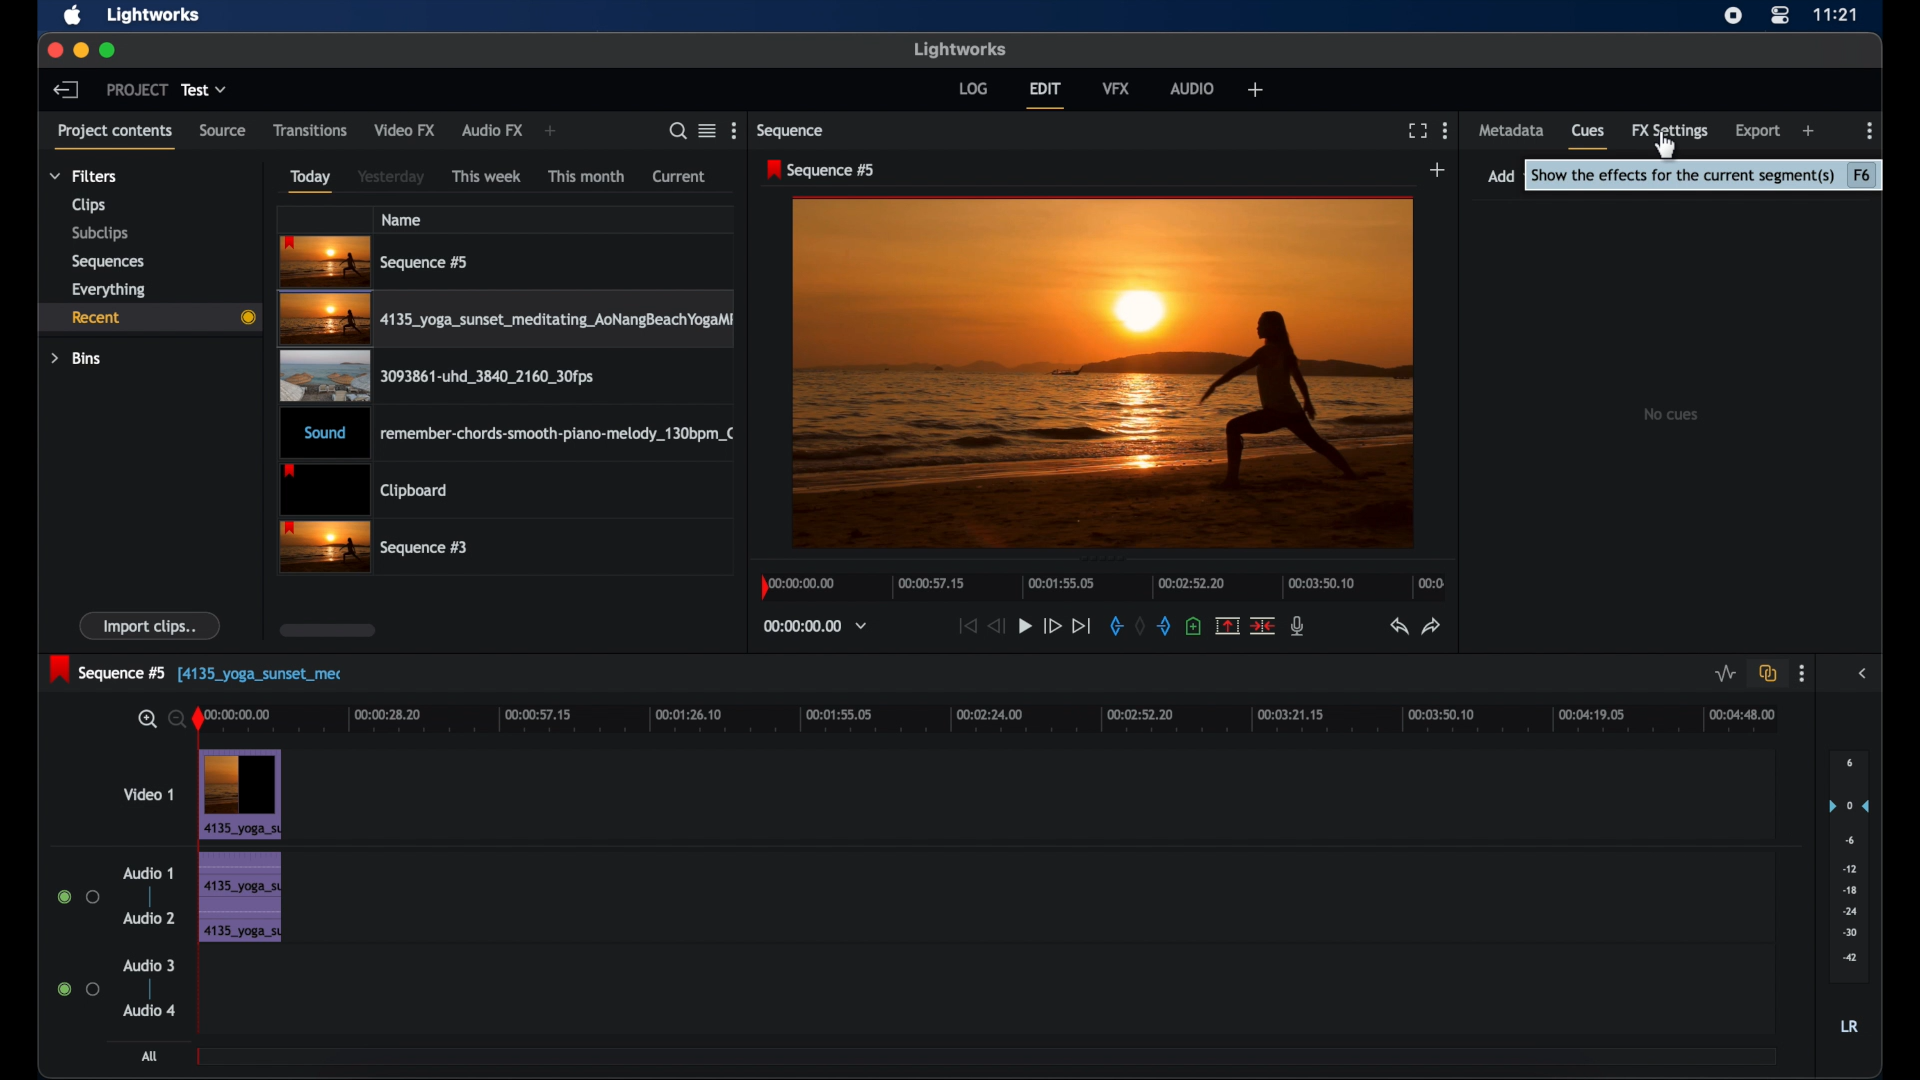 The image size is (1920, 1080). I want to click on sequence, so click(822, 170).